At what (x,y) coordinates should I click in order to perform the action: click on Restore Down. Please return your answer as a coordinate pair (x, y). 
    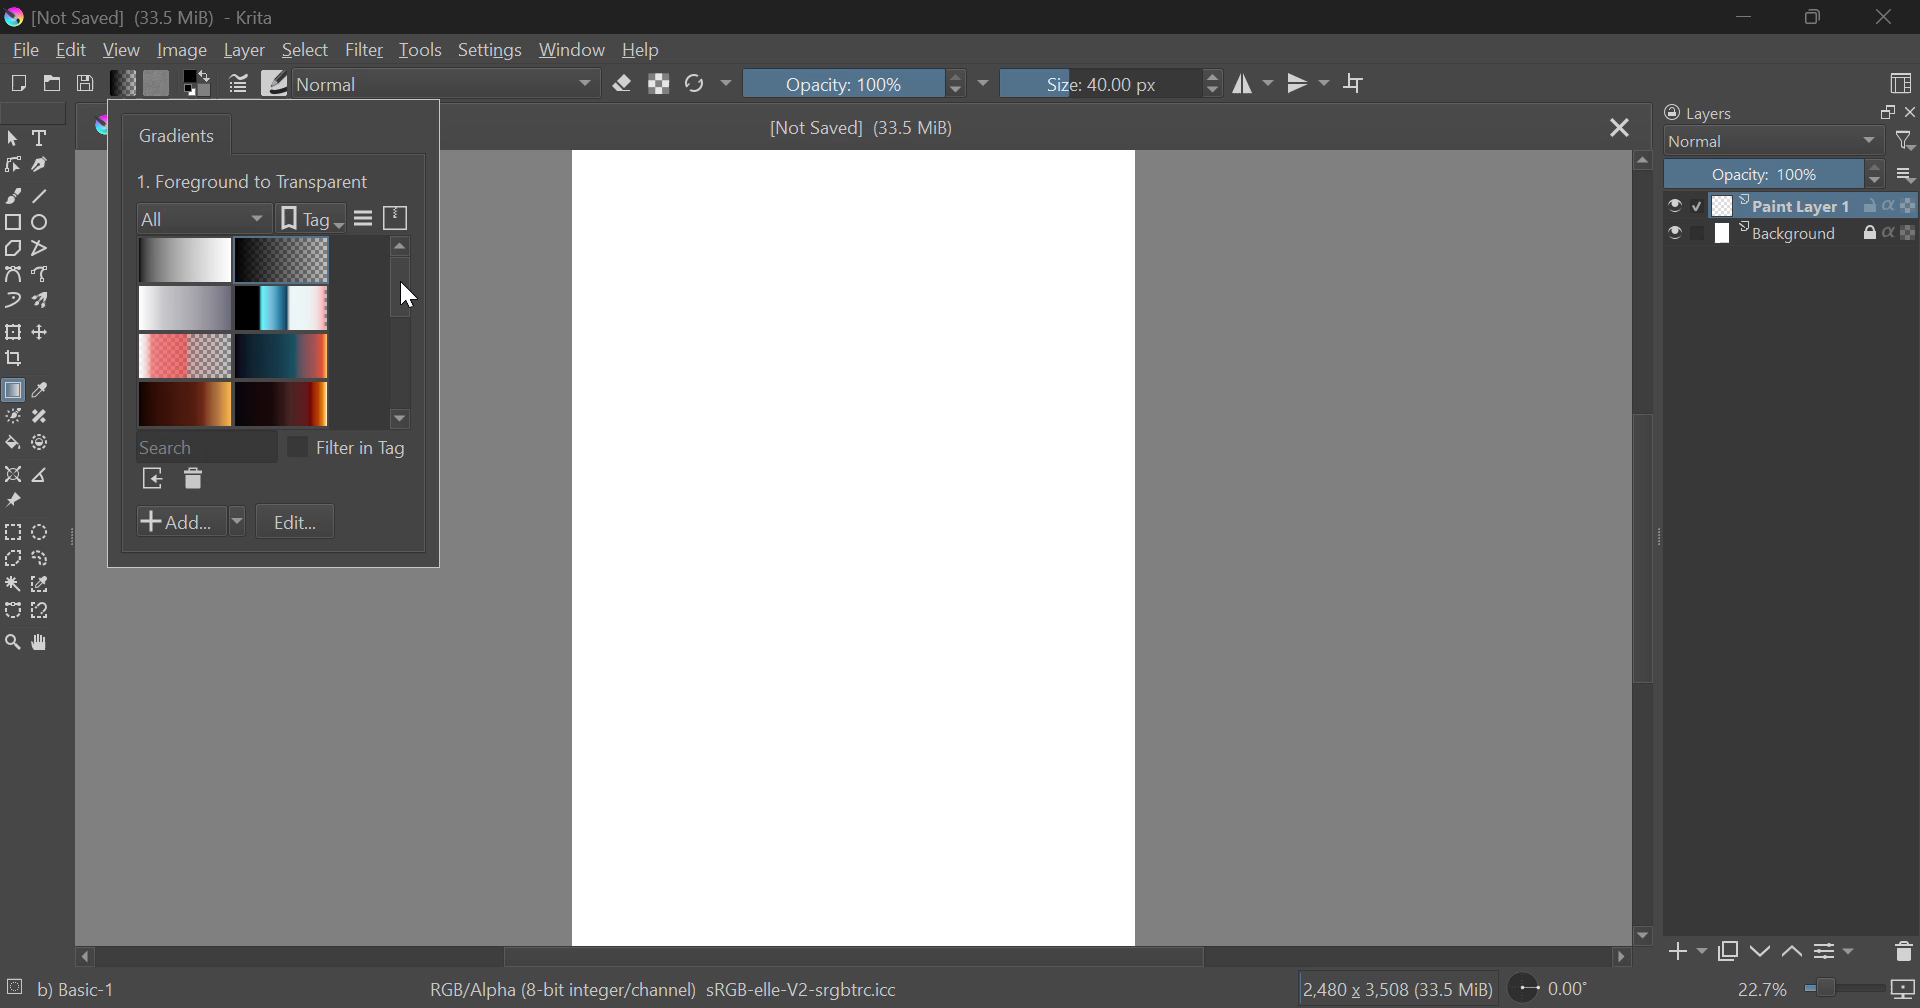
    Looking at the image, I should click on (1746, 16).